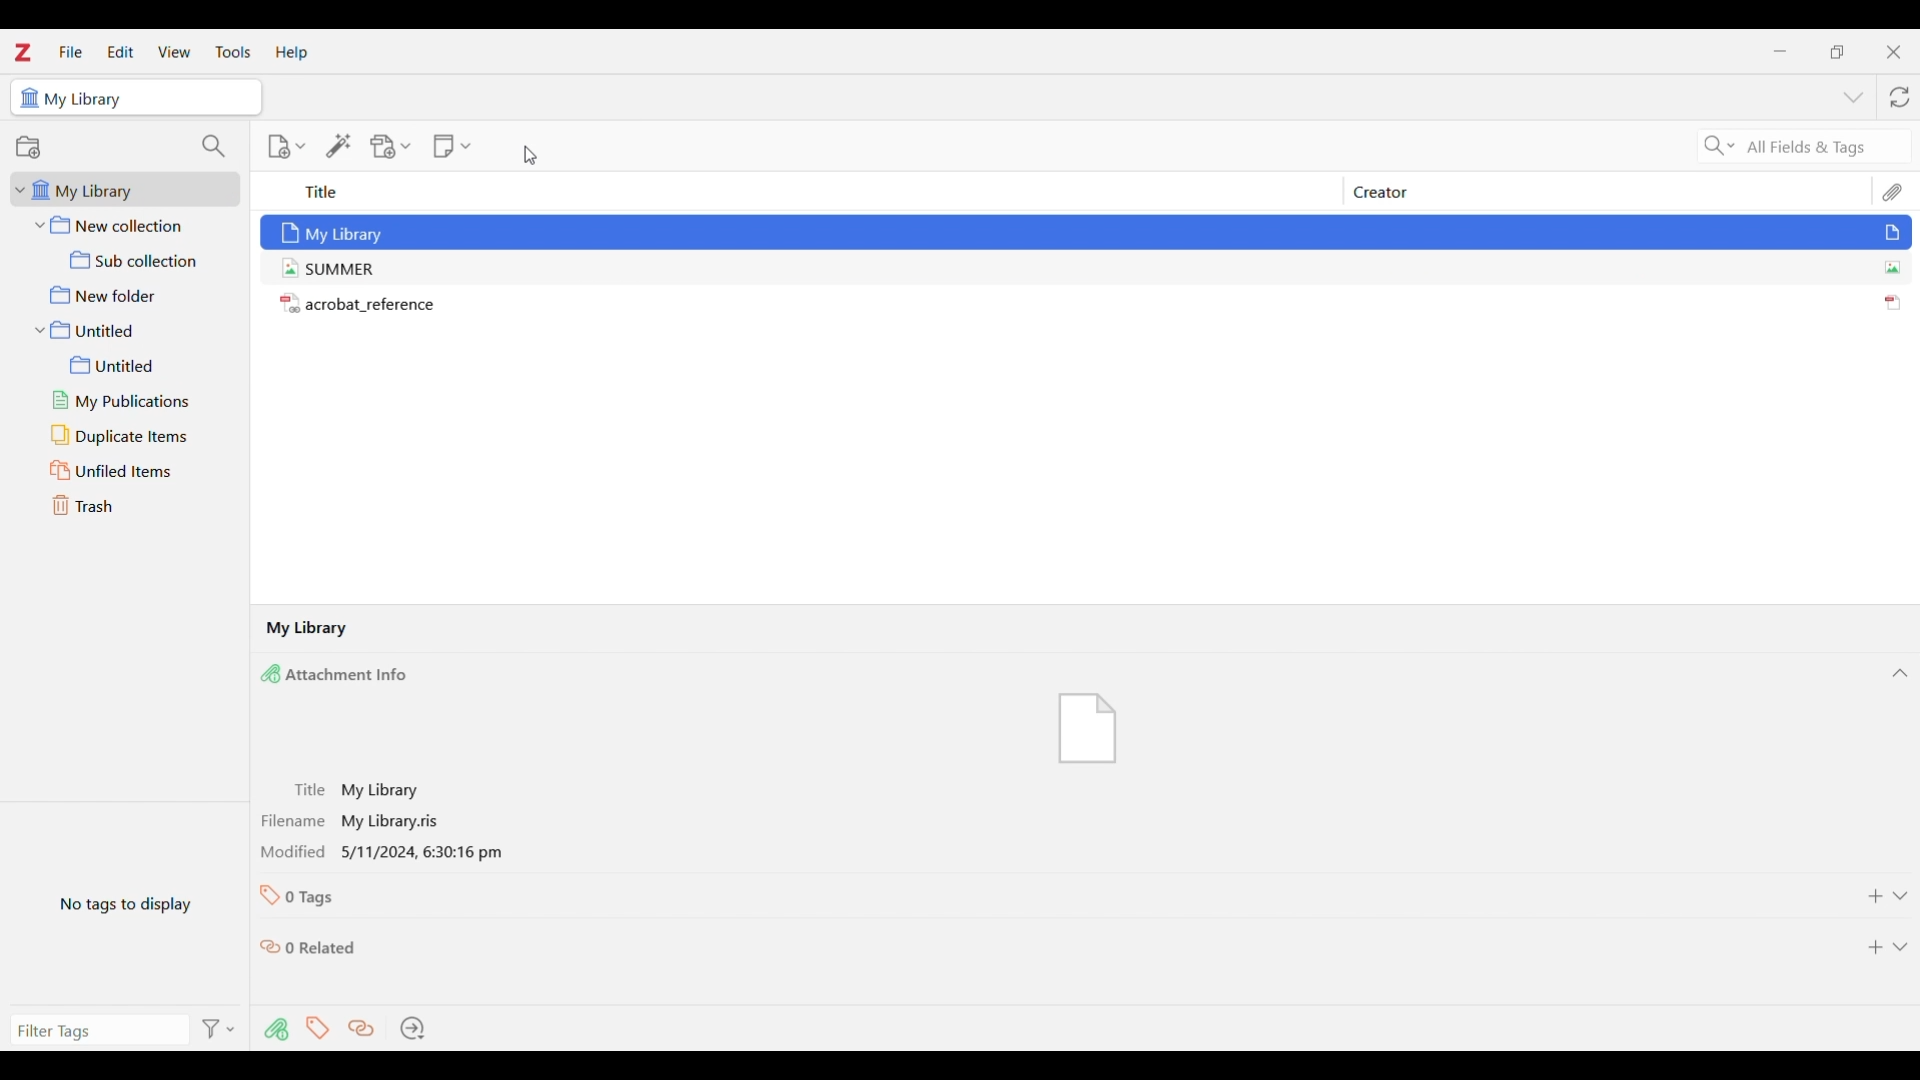 The image size is (1920, 1080). I want to click on PDF Icon, so click(1900, 297).